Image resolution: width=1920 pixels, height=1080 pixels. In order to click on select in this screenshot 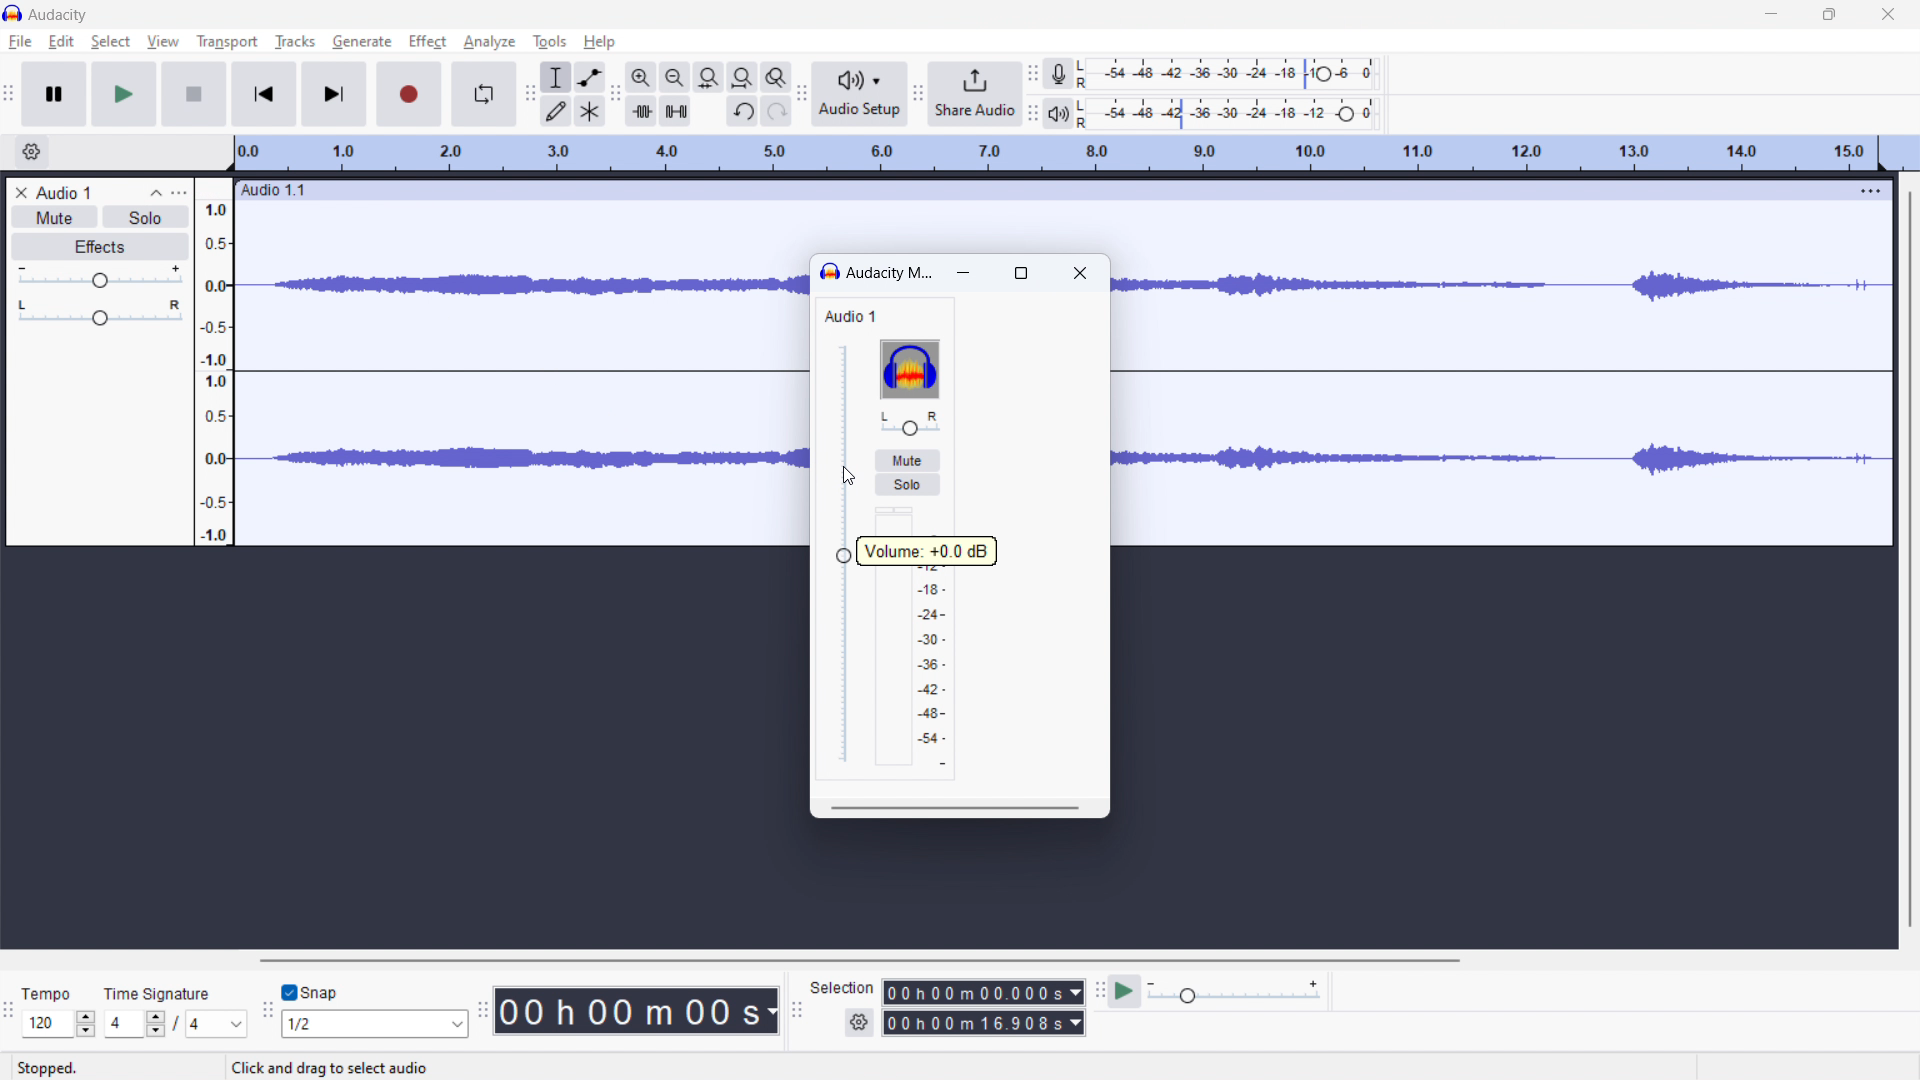, I will do `click(110, 42)`.